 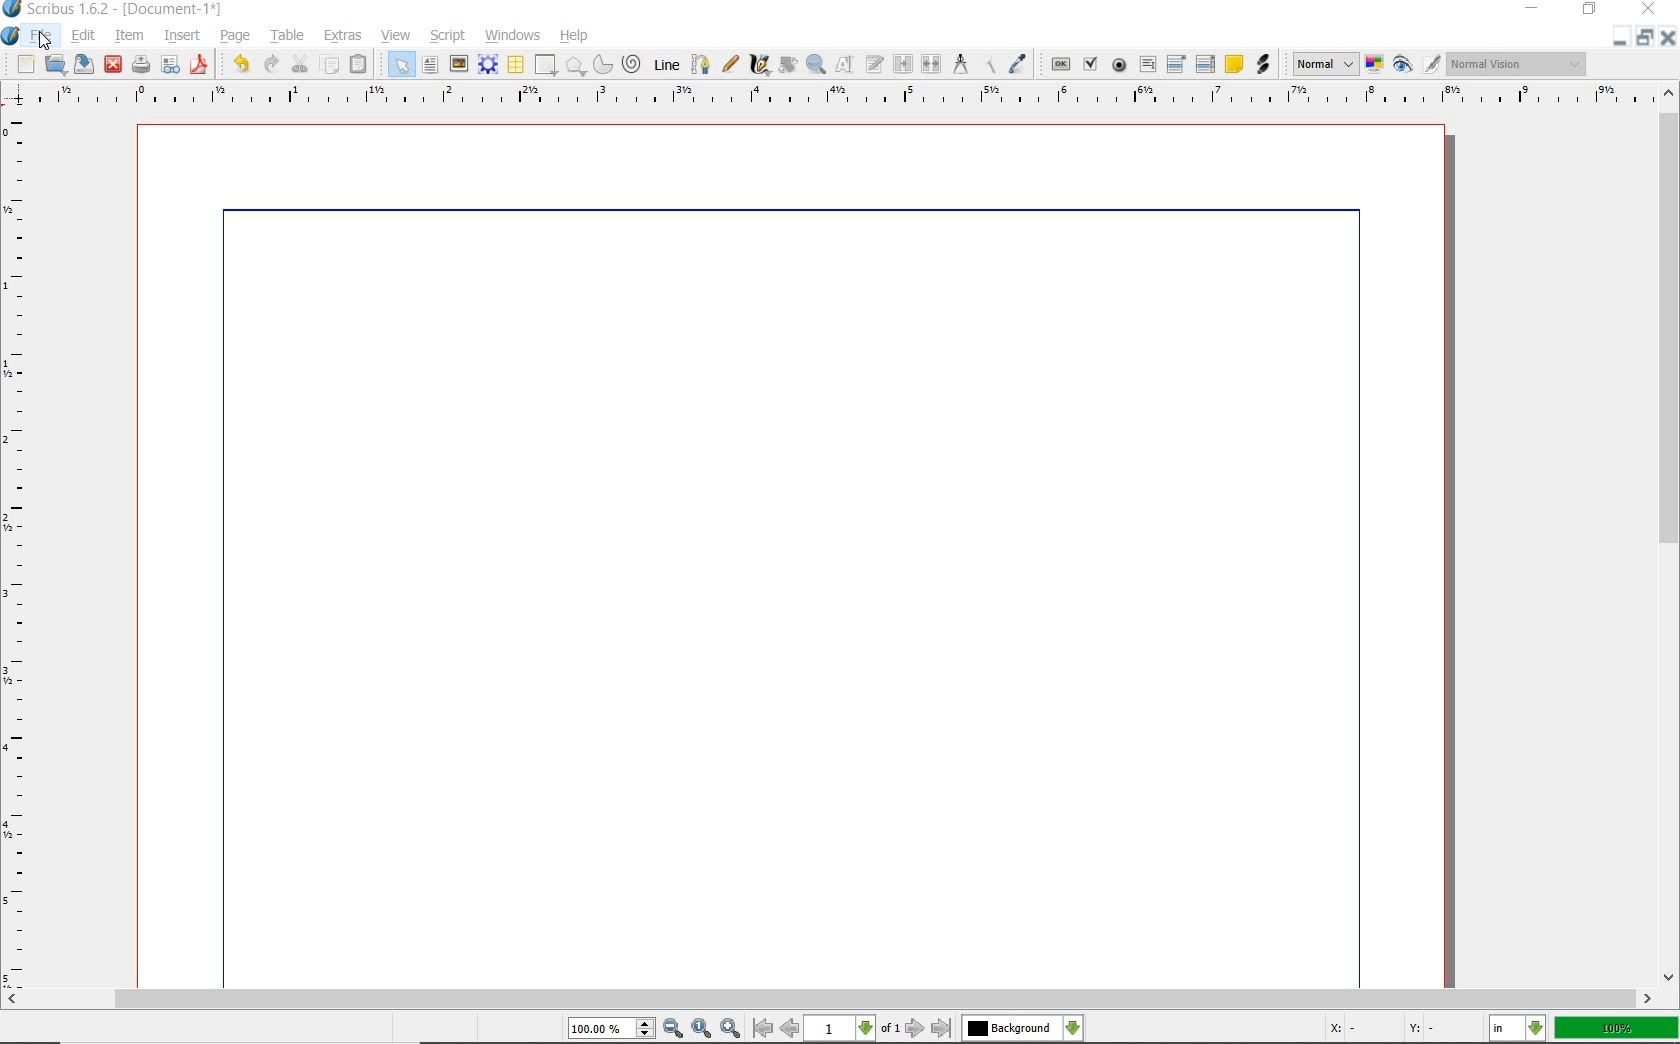 What do you see at coordinates (21, 548) in the screenshot?
I see `ruler` at bounding box center [21, 548].